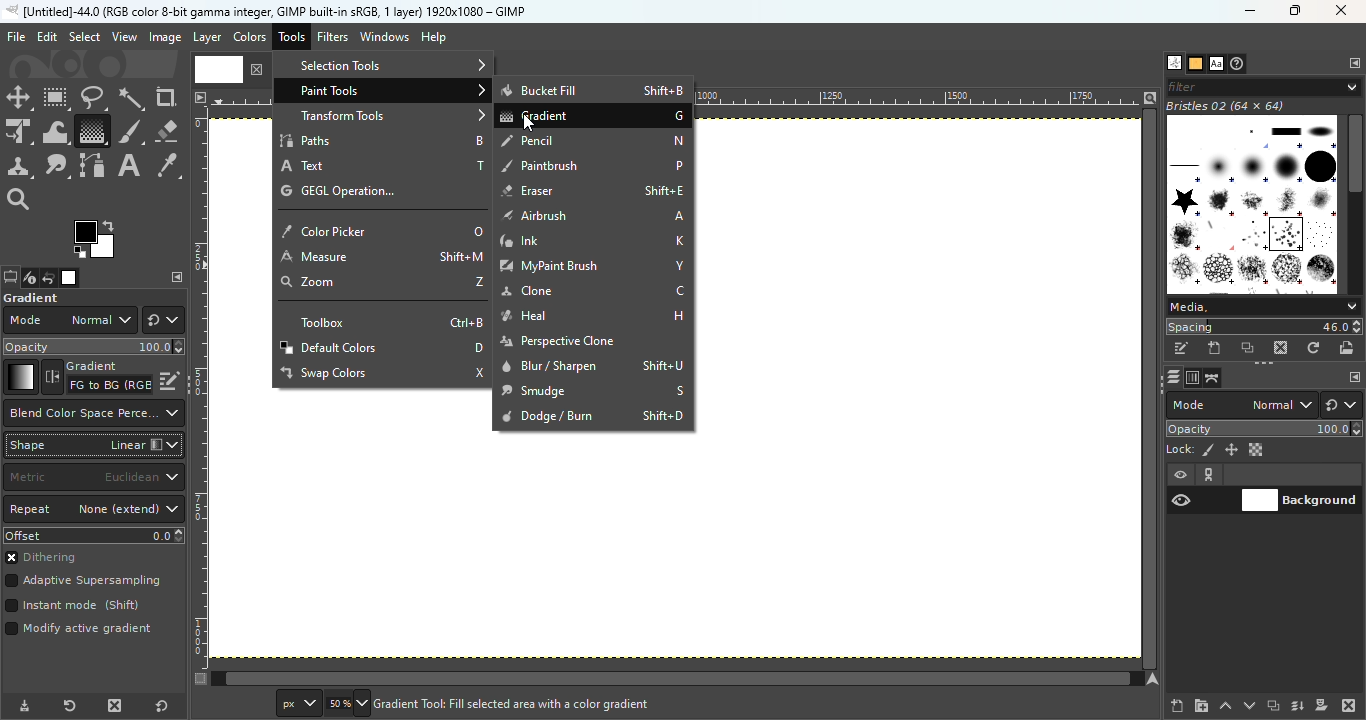  What do you see at coordinates (1190, 448) in the screenshot?
I see `Lock pixels` at bounding box center [1190, 448].